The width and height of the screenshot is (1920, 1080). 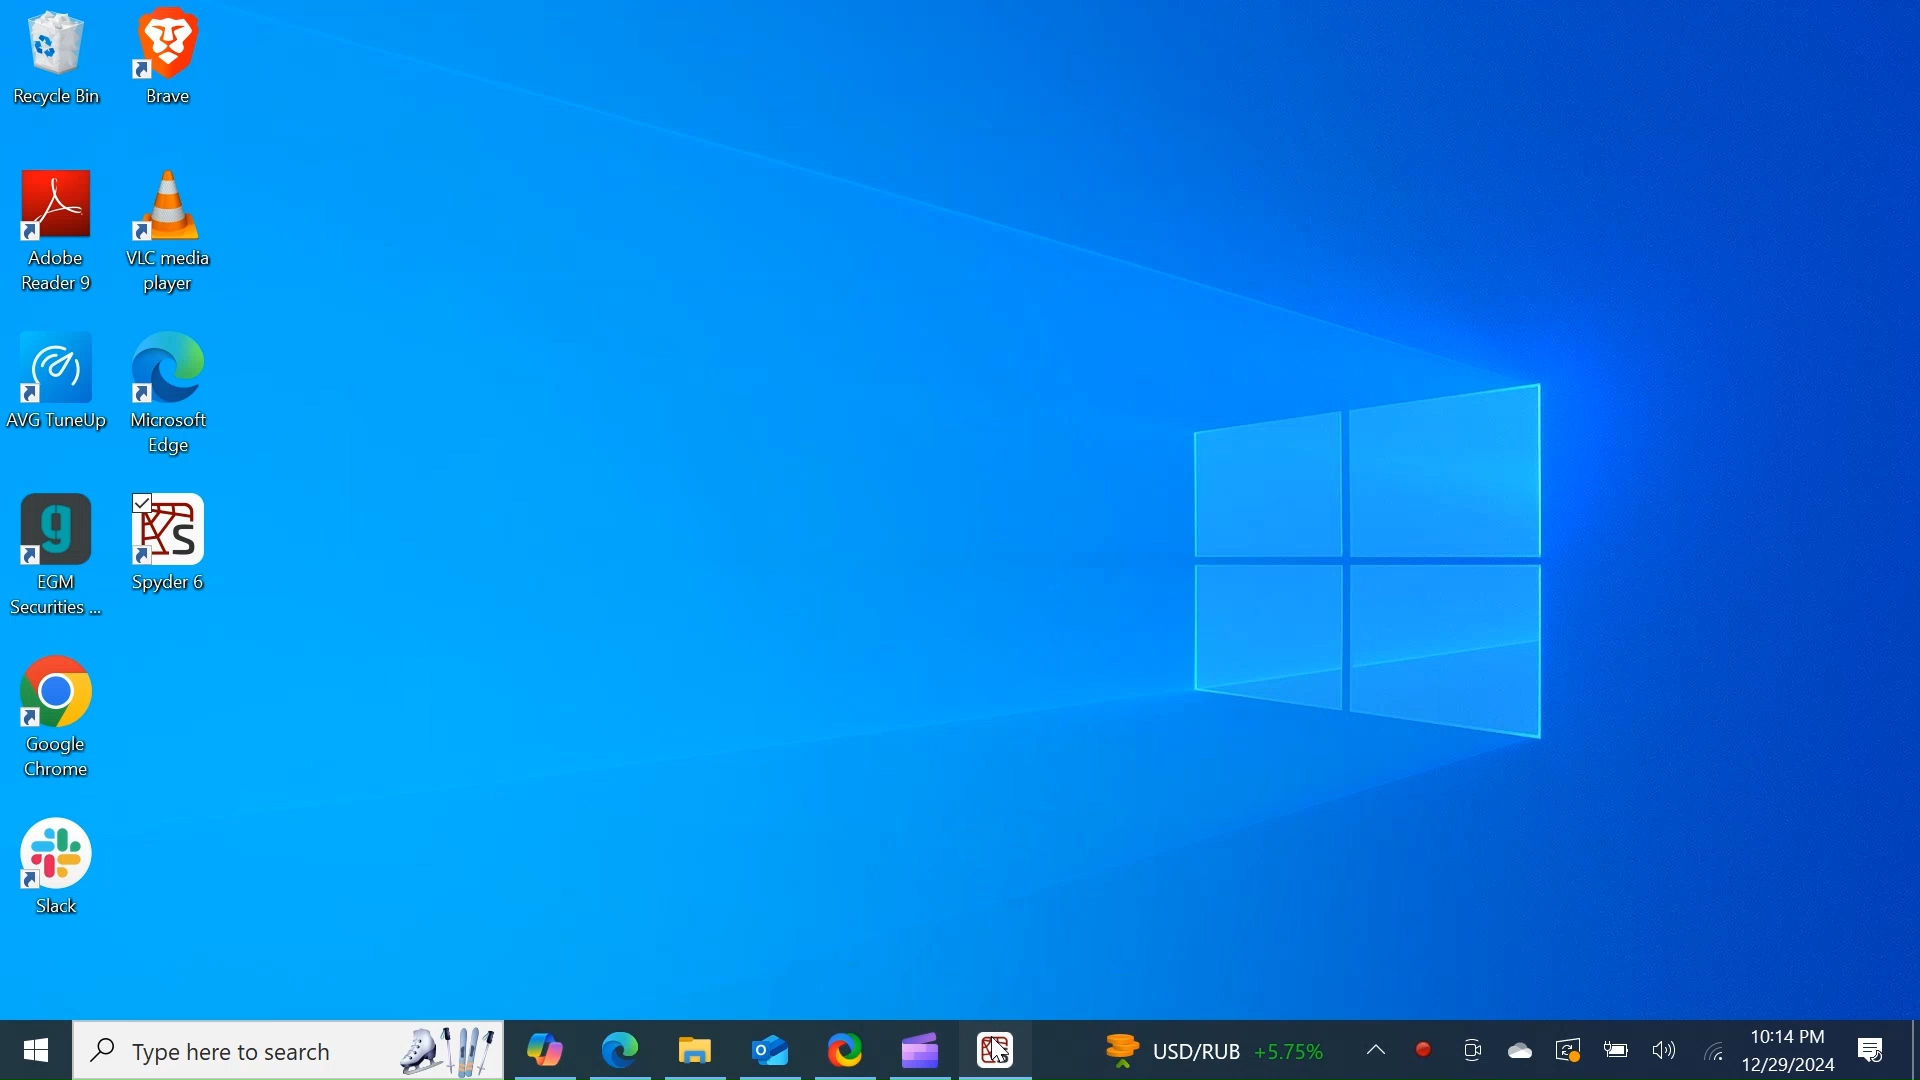 What do you see at coordinates (34, 1051) in the screenshot?
I see `Windows` at bounding box center [34, 1051].